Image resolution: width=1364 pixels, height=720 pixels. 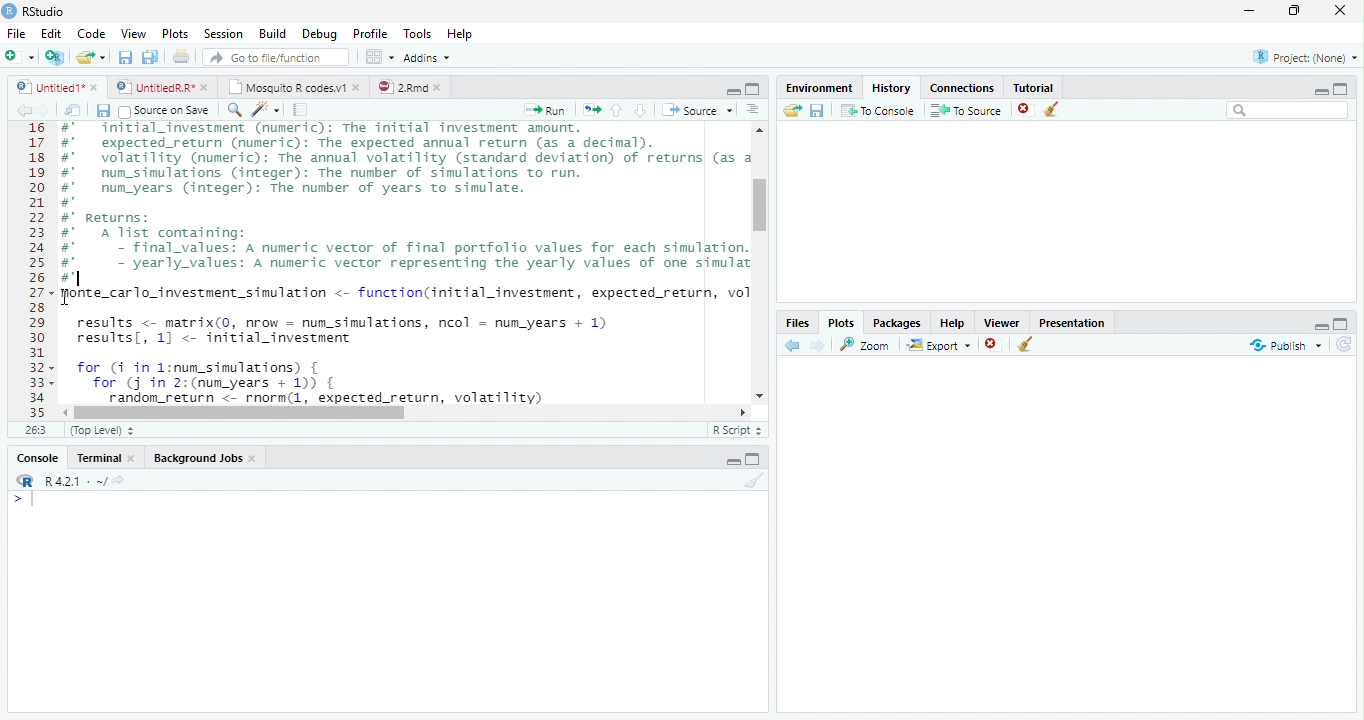 I want to click on Scroll Up, so click(x=760, y=132).